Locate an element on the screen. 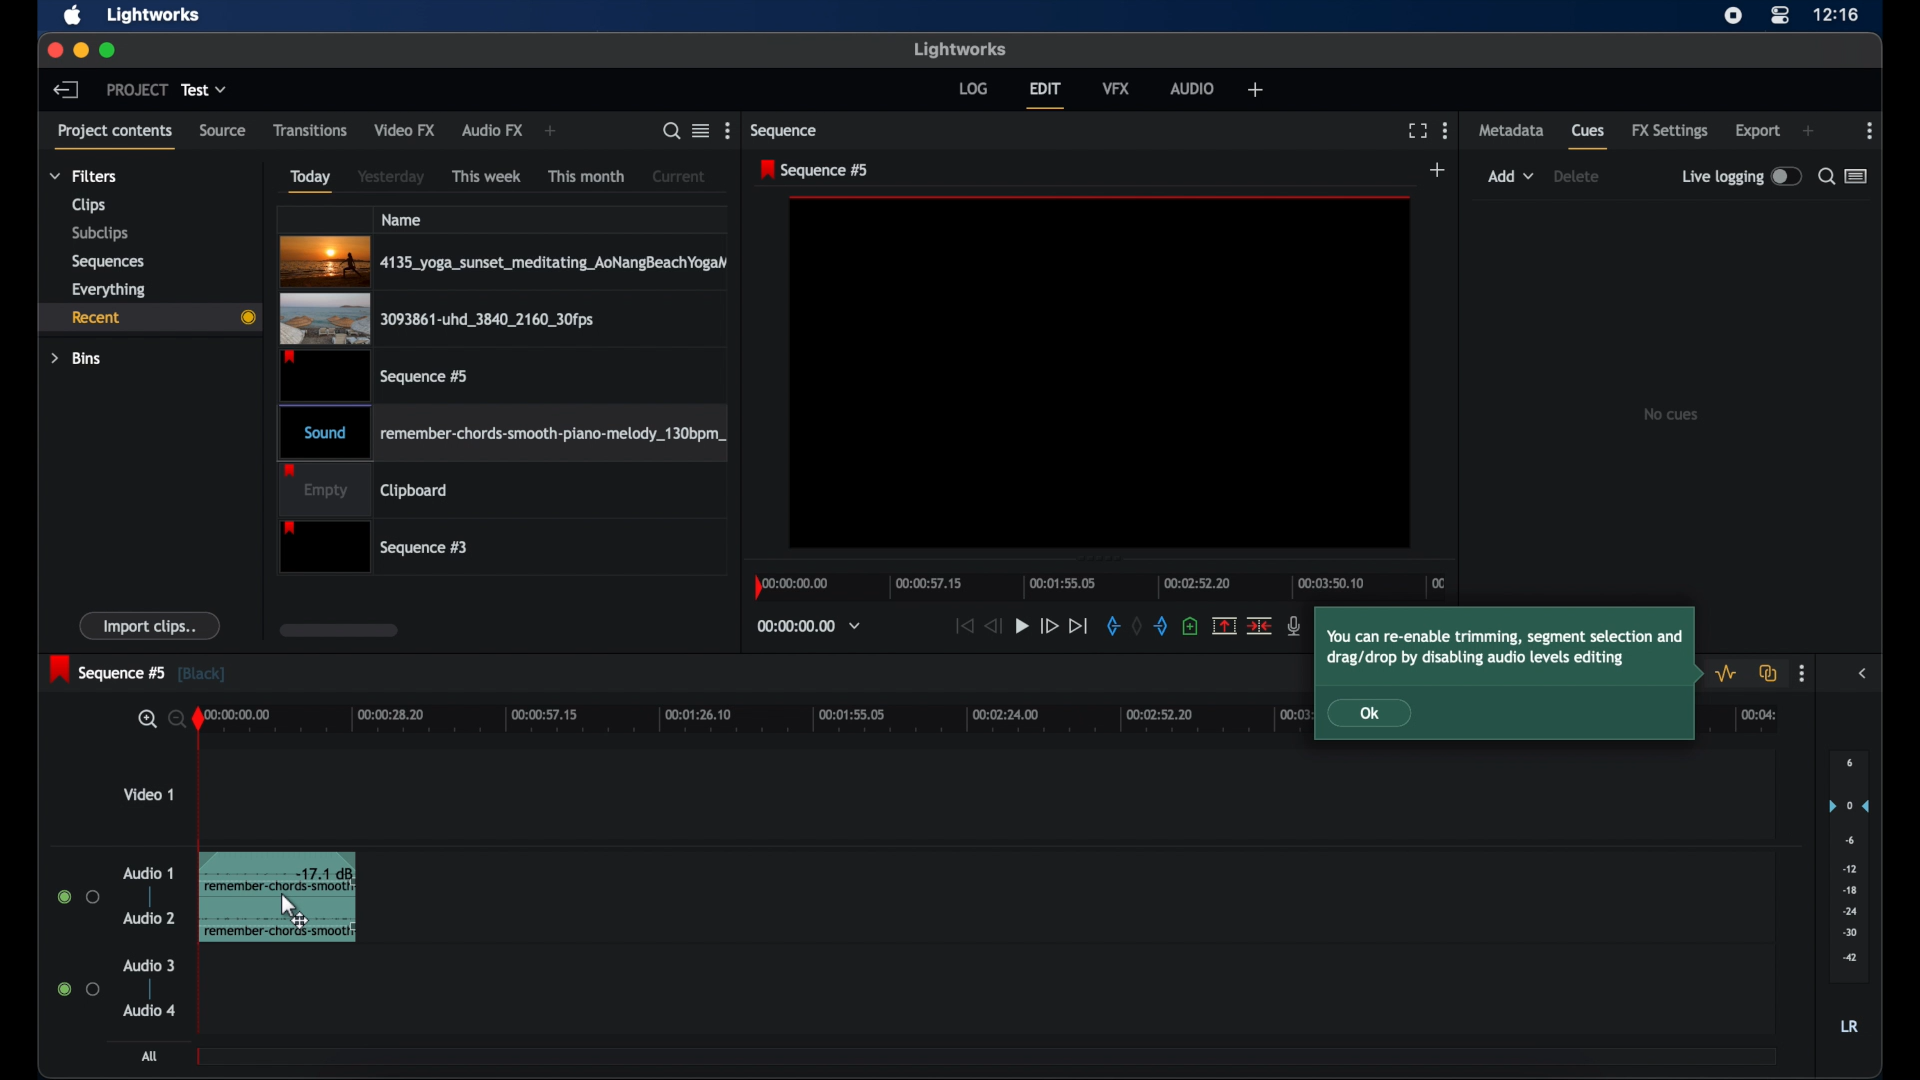 This screenshot has height=1080, width=1920. metadata is located at coordinates (1511, 129).